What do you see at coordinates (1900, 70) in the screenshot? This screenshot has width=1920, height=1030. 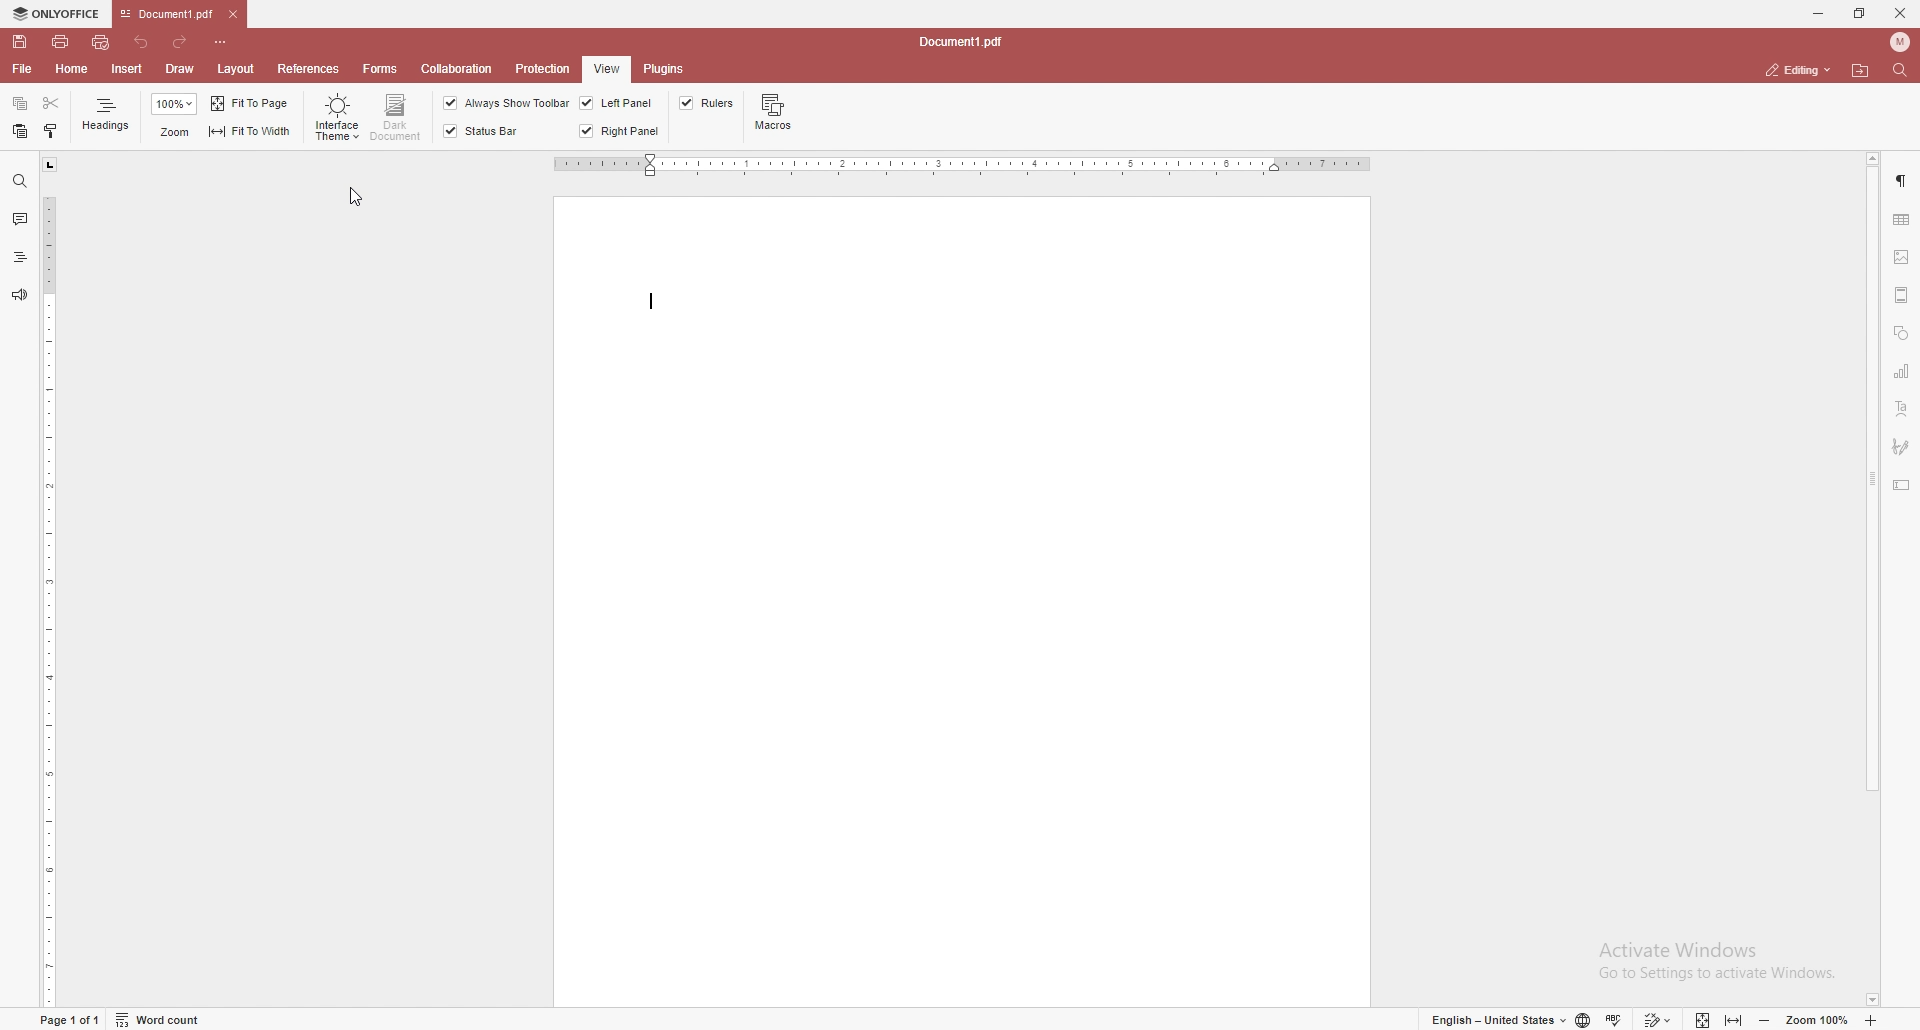 I see `find` at bounding box center [1900, 70].